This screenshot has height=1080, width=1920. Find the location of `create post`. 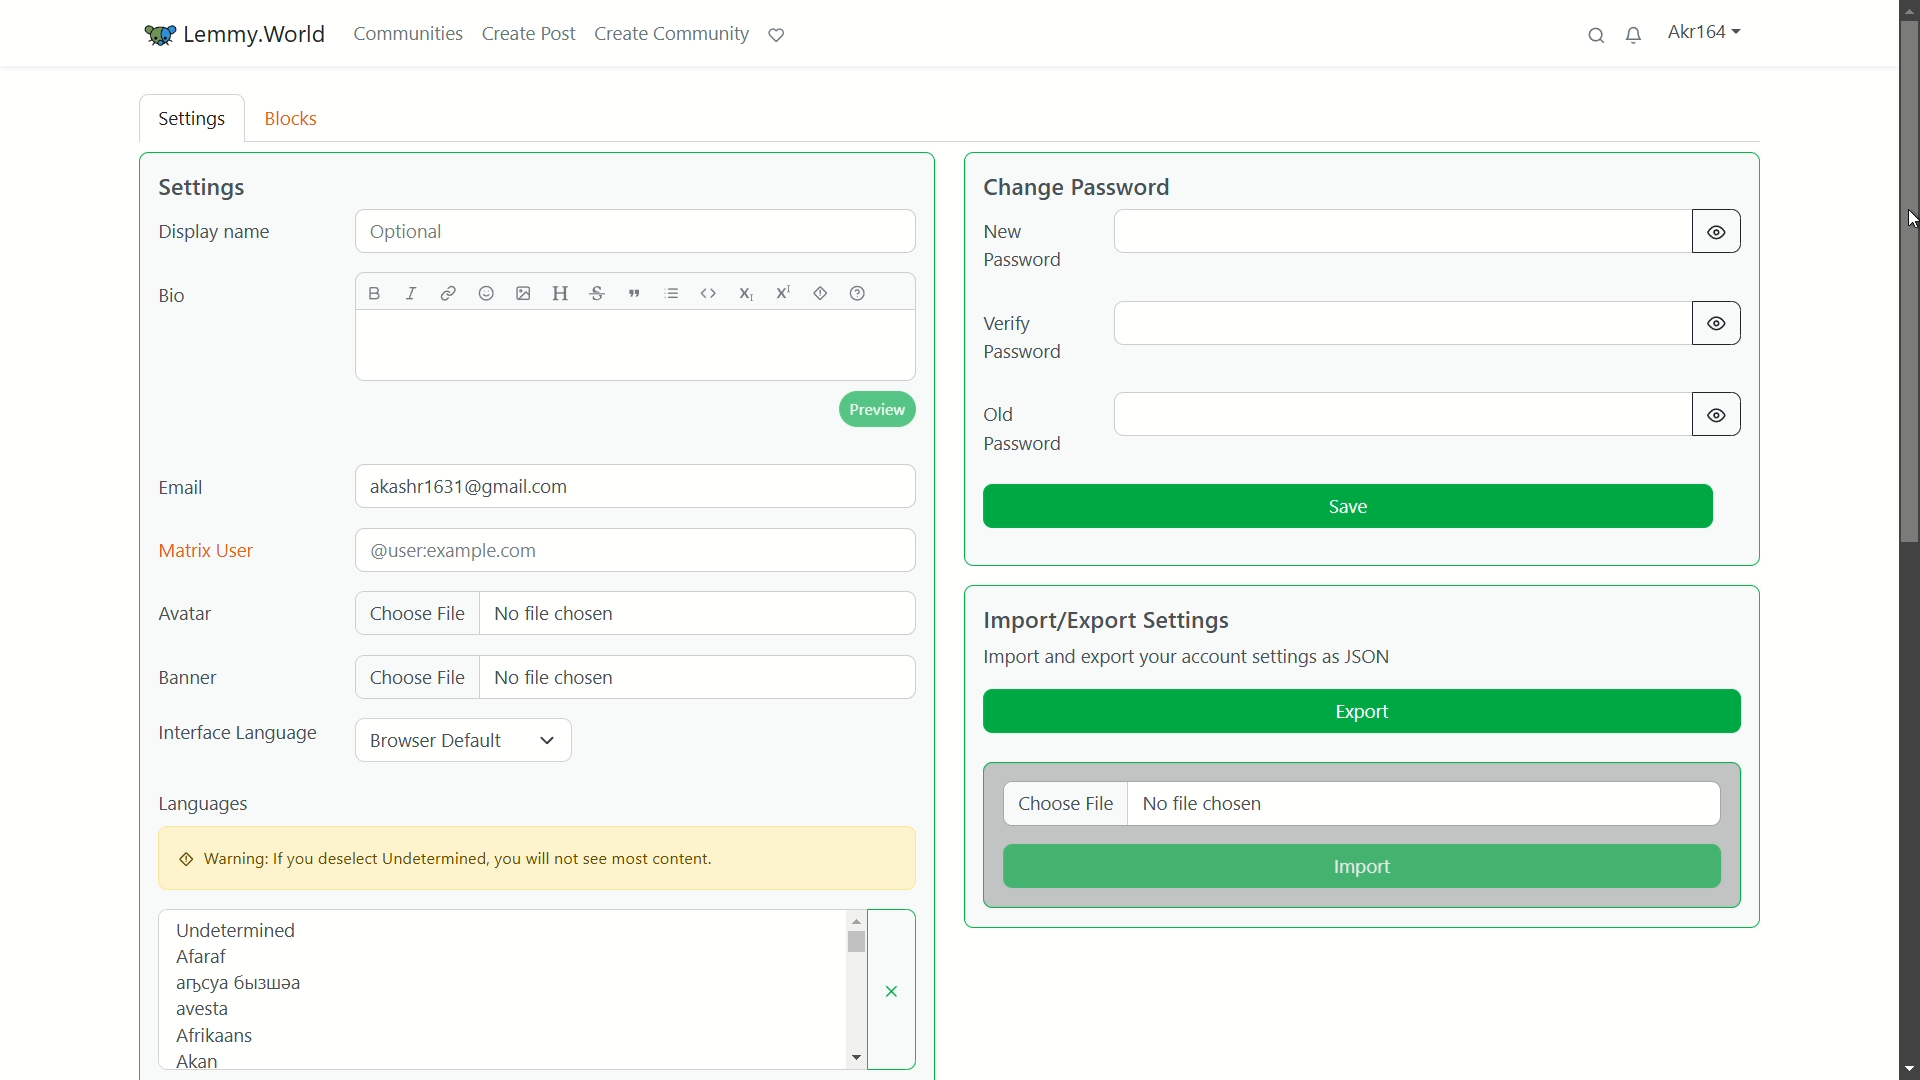

create post is located at coordinates (527, 33).